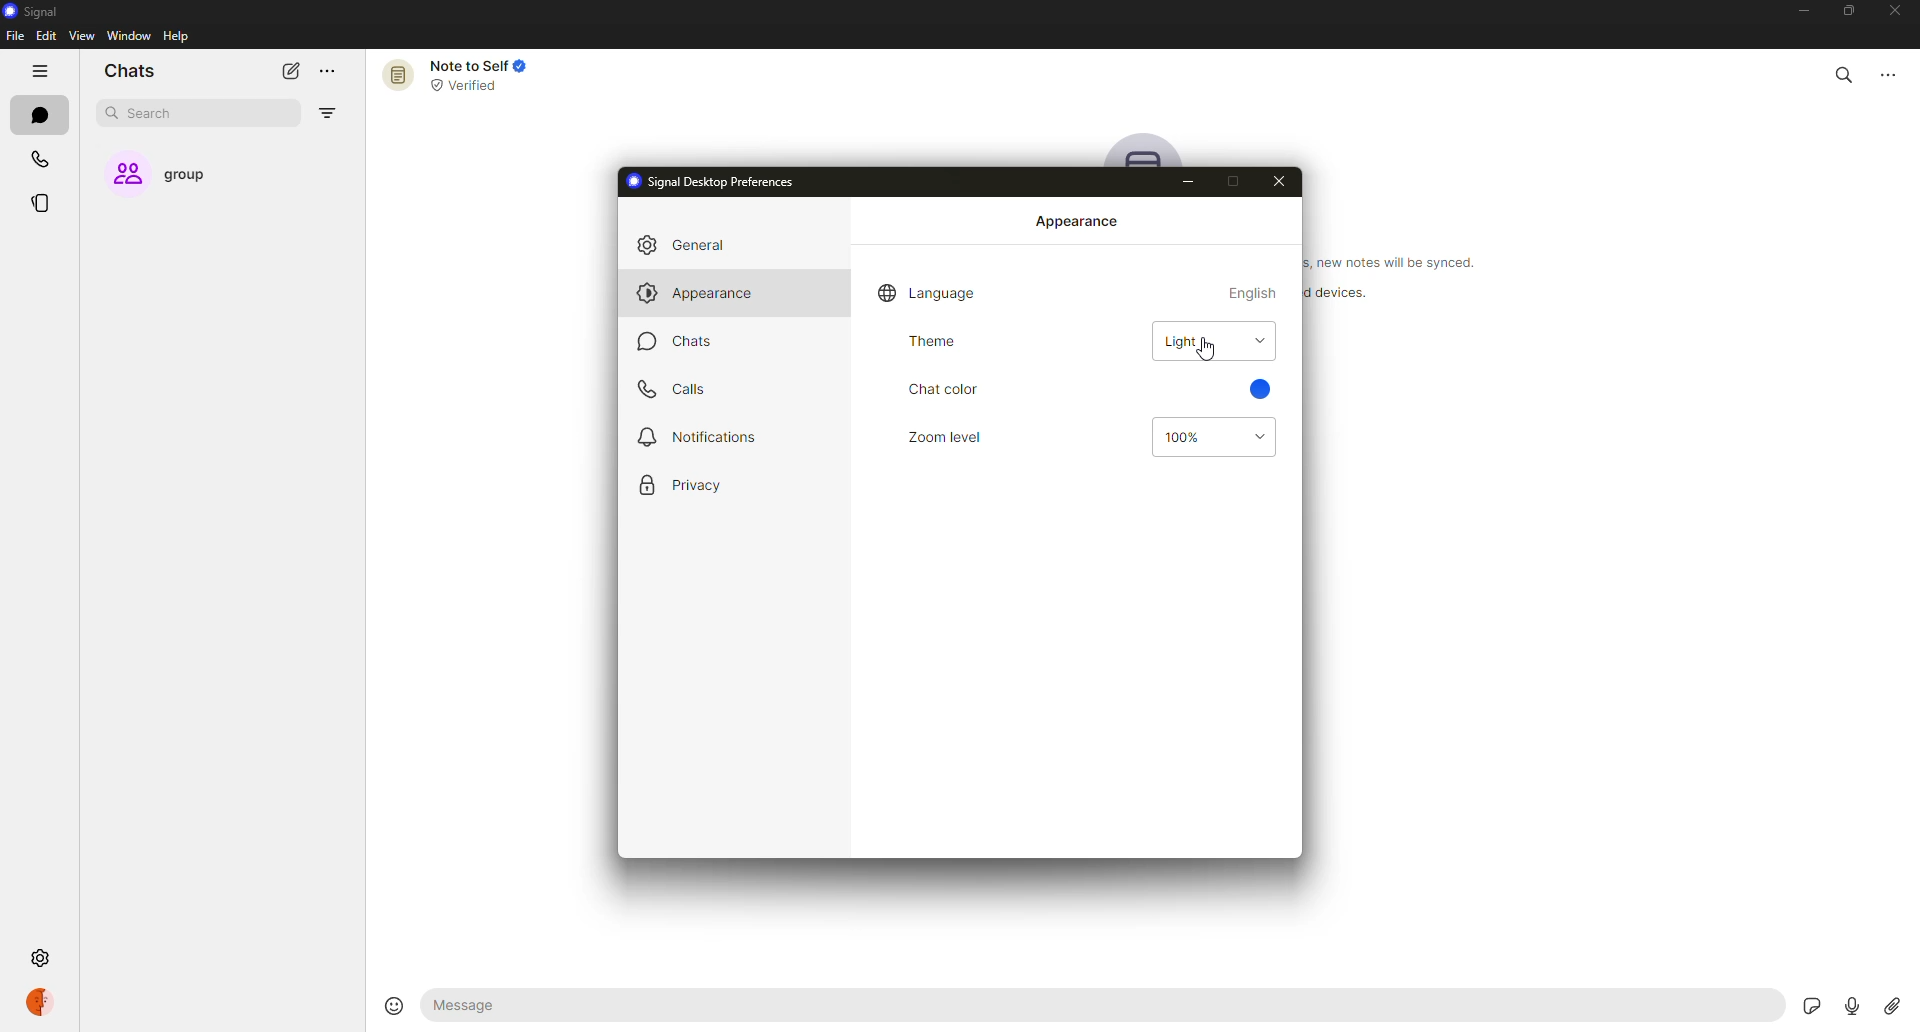  Describe the element at coordinates (1256, 386) in the screenshot. I see `blue` at that location.